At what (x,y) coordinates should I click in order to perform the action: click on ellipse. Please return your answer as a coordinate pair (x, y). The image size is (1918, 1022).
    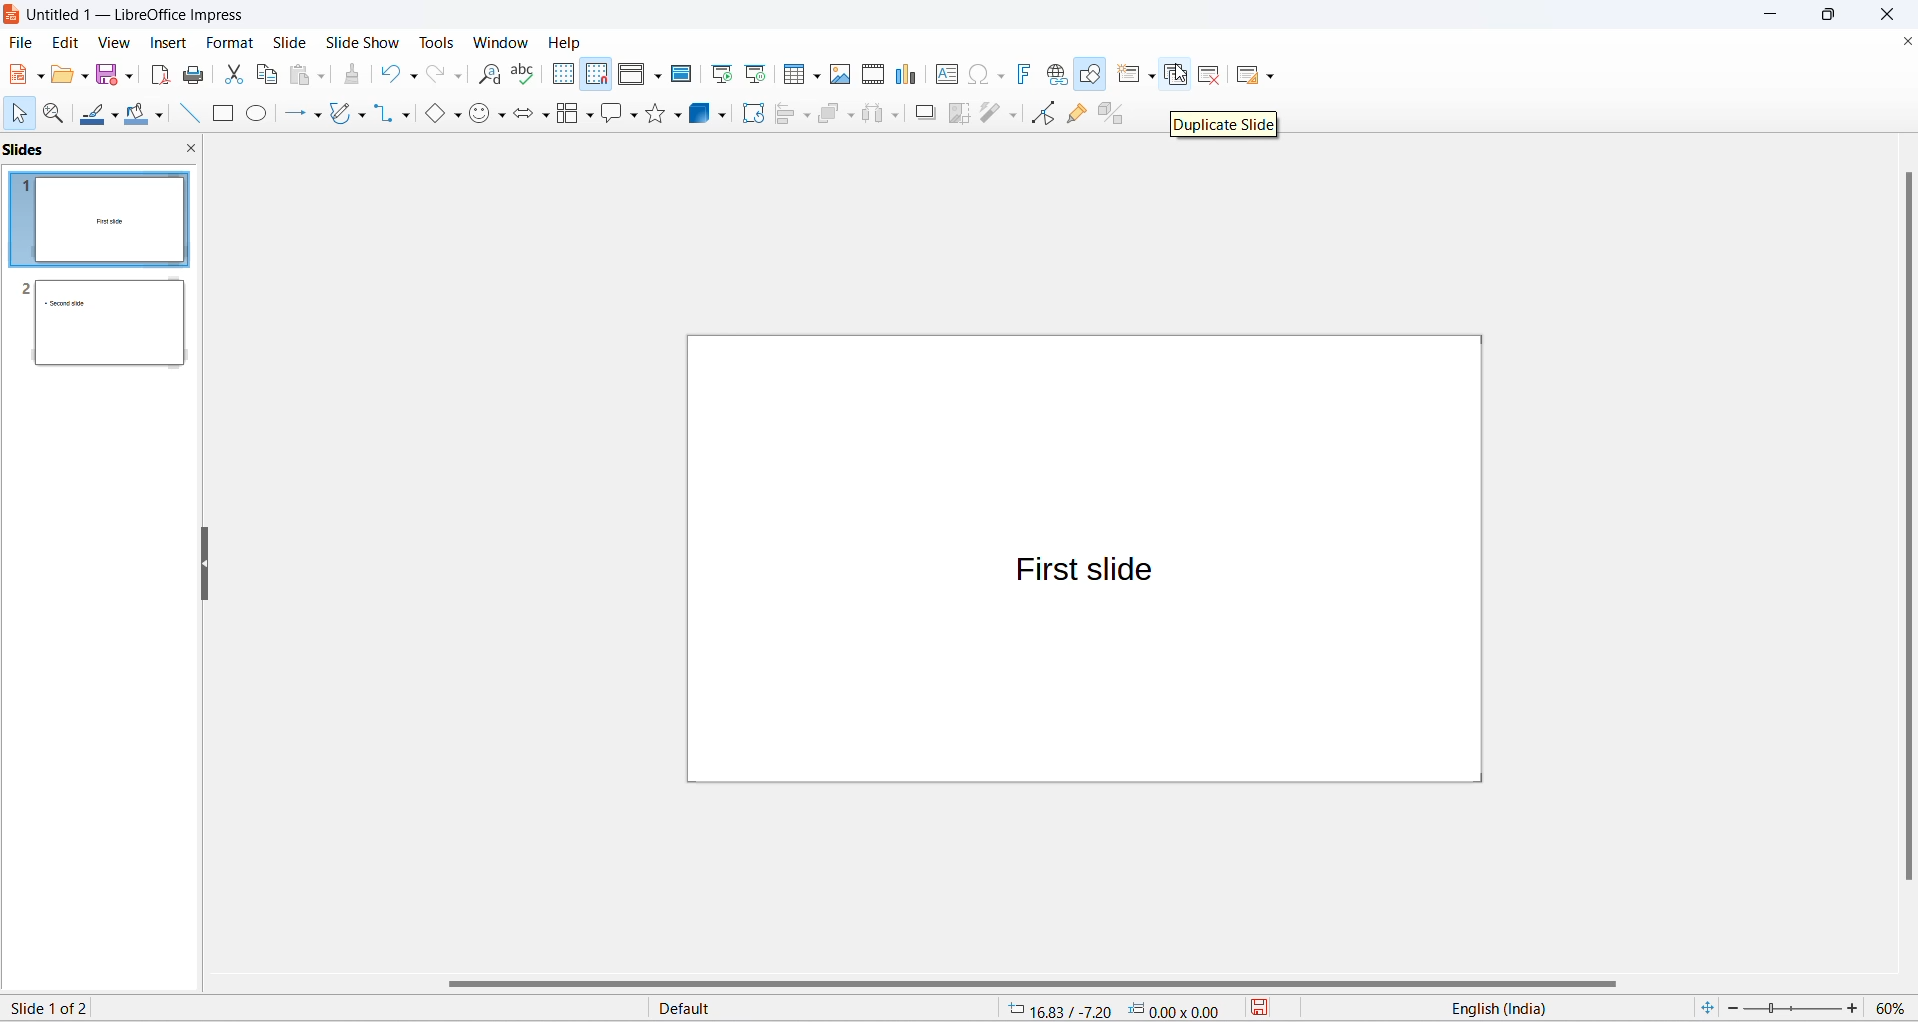
    Looking at the image, I should click on (257, 115).